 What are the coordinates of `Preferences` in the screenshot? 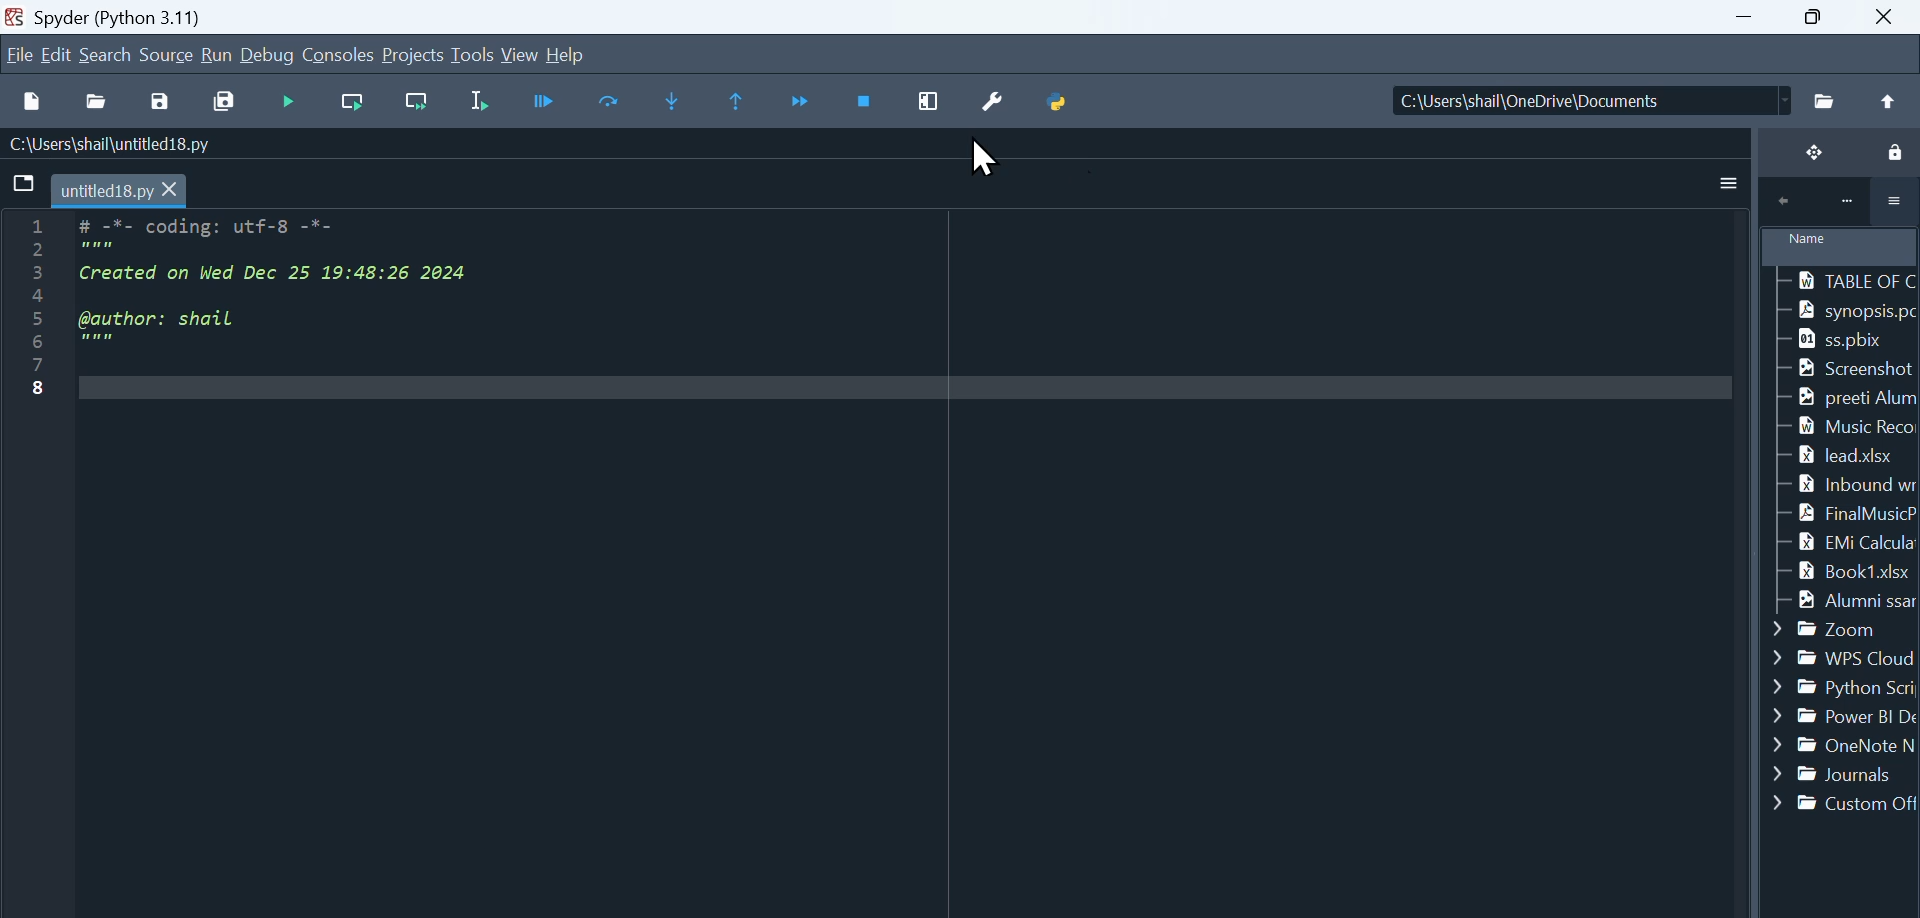 It's located at (1000, 99).